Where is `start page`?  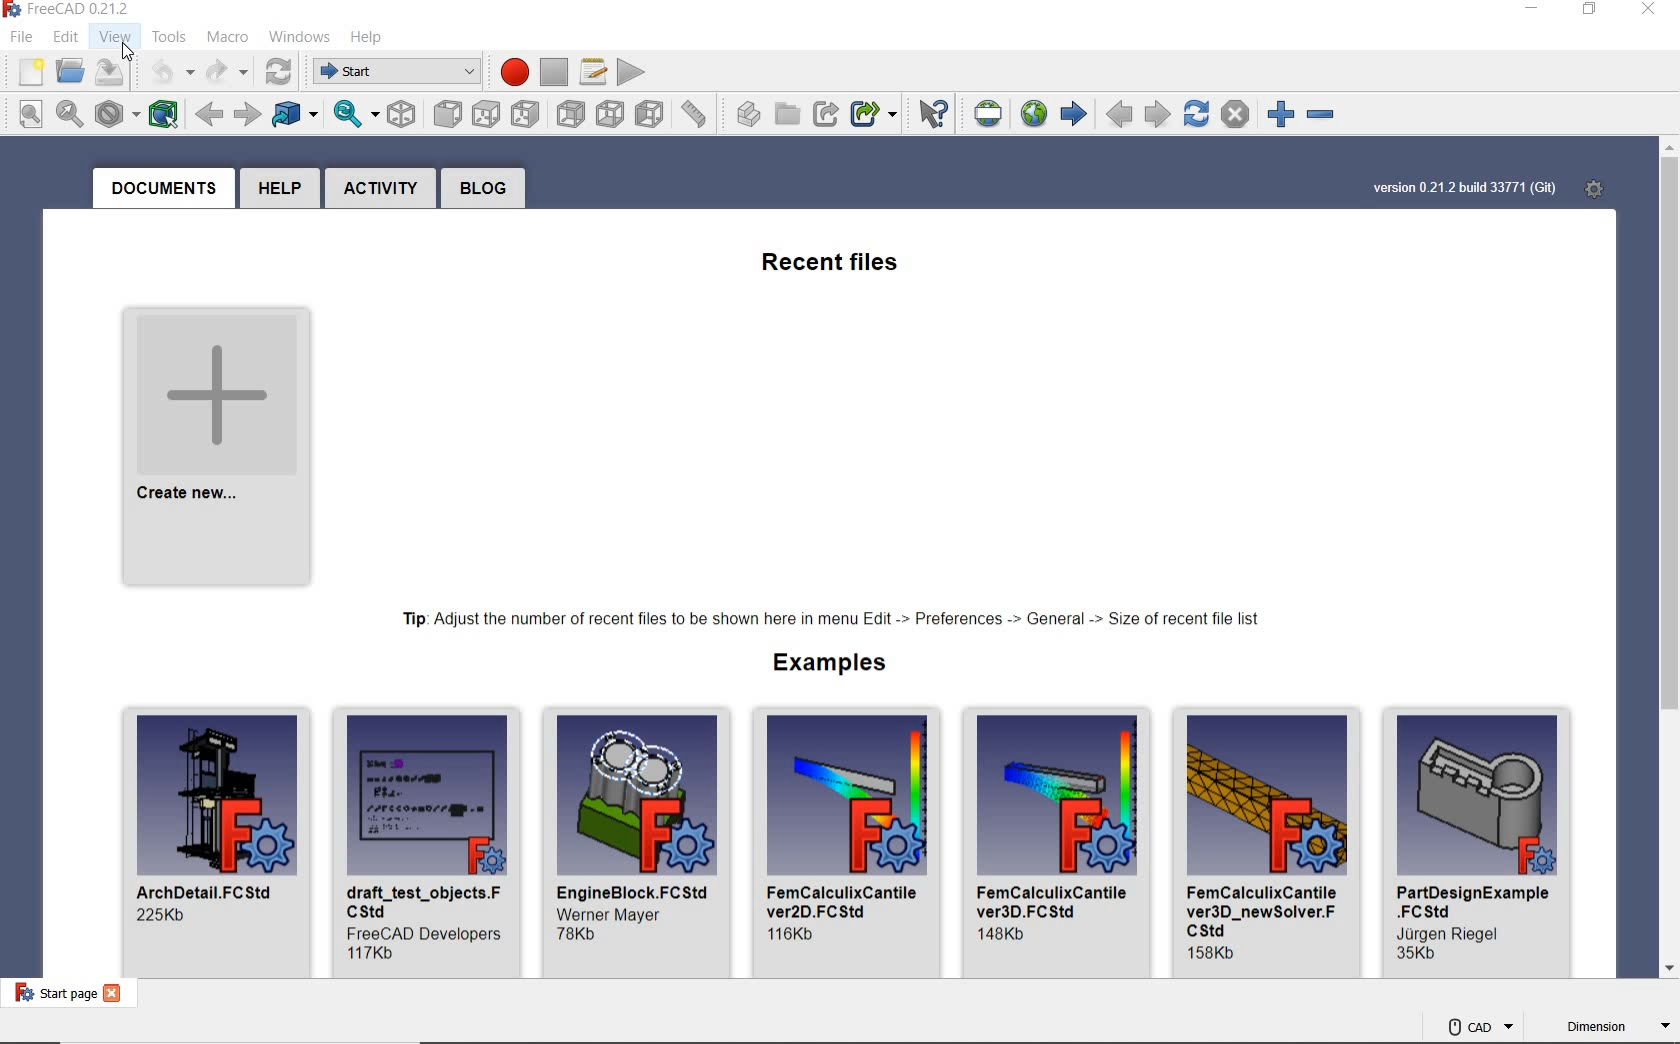
start page is located at coordinates (1074, 114).